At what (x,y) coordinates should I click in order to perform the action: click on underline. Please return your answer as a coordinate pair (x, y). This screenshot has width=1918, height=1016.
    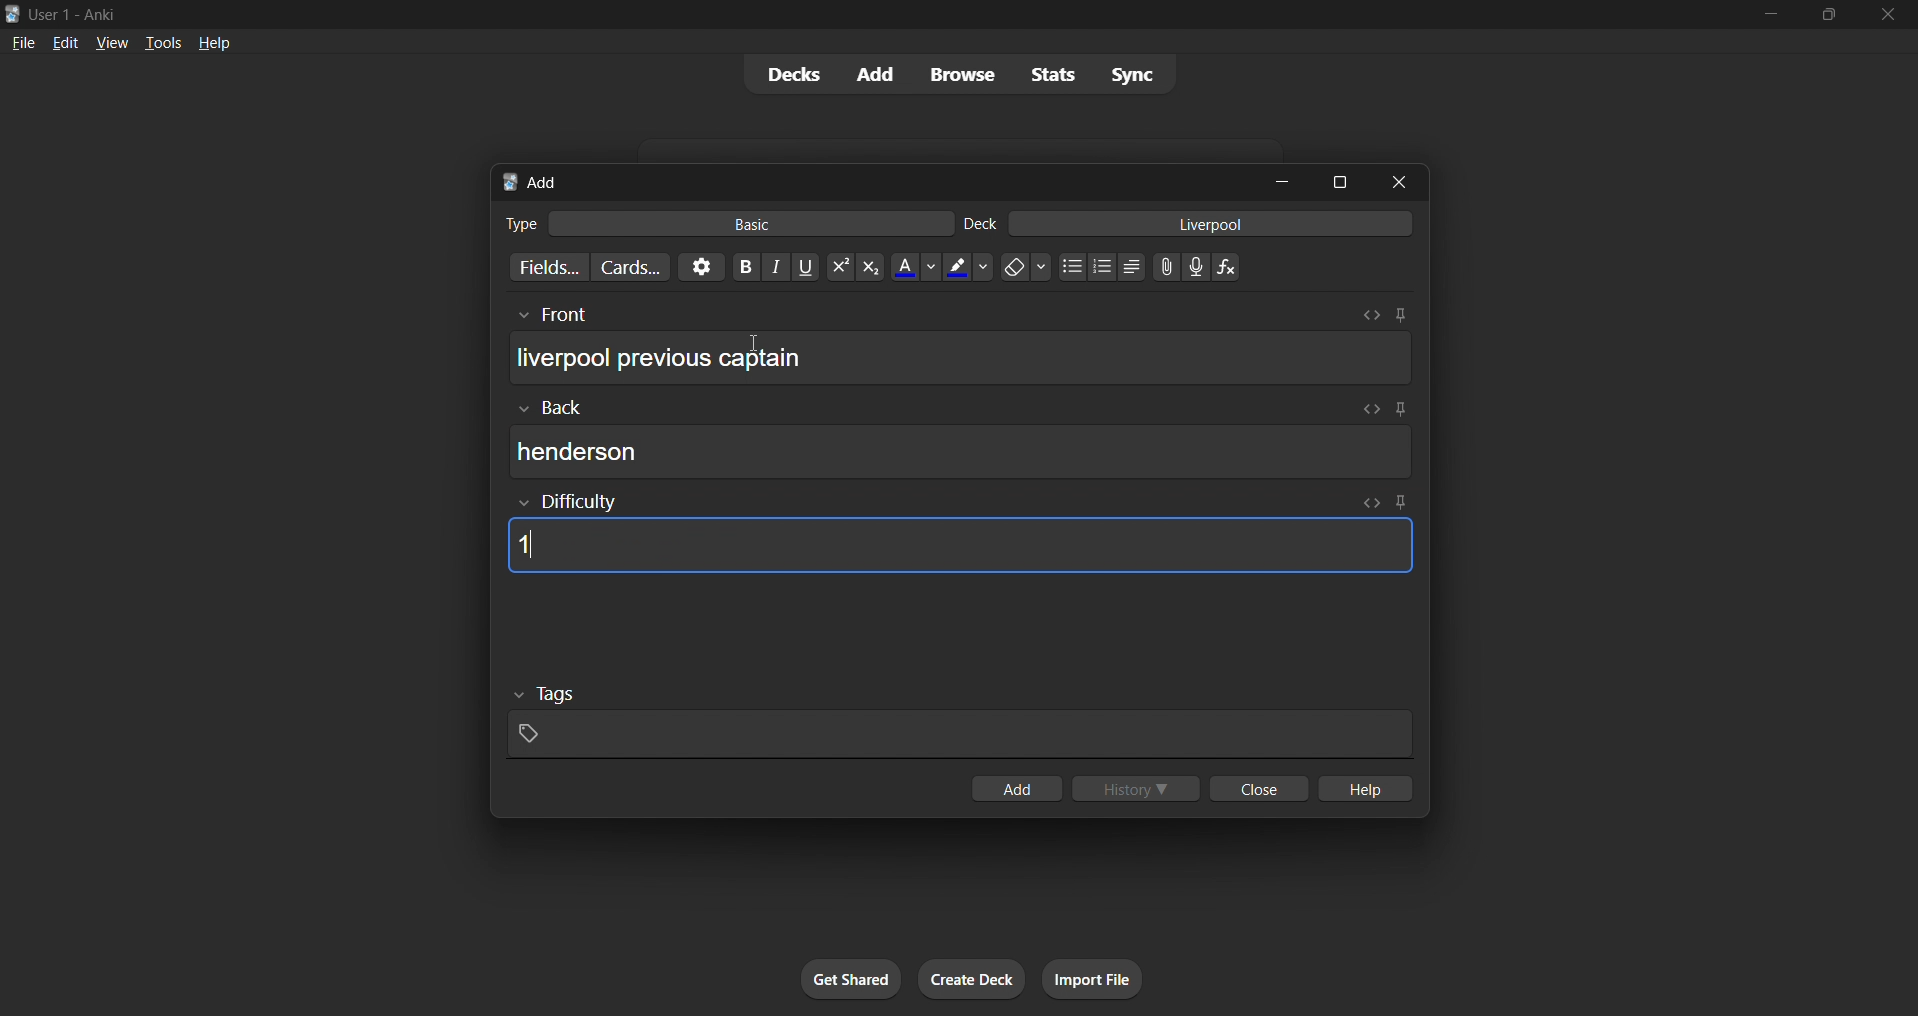
    Looking at the image, I should click on (808, 267).